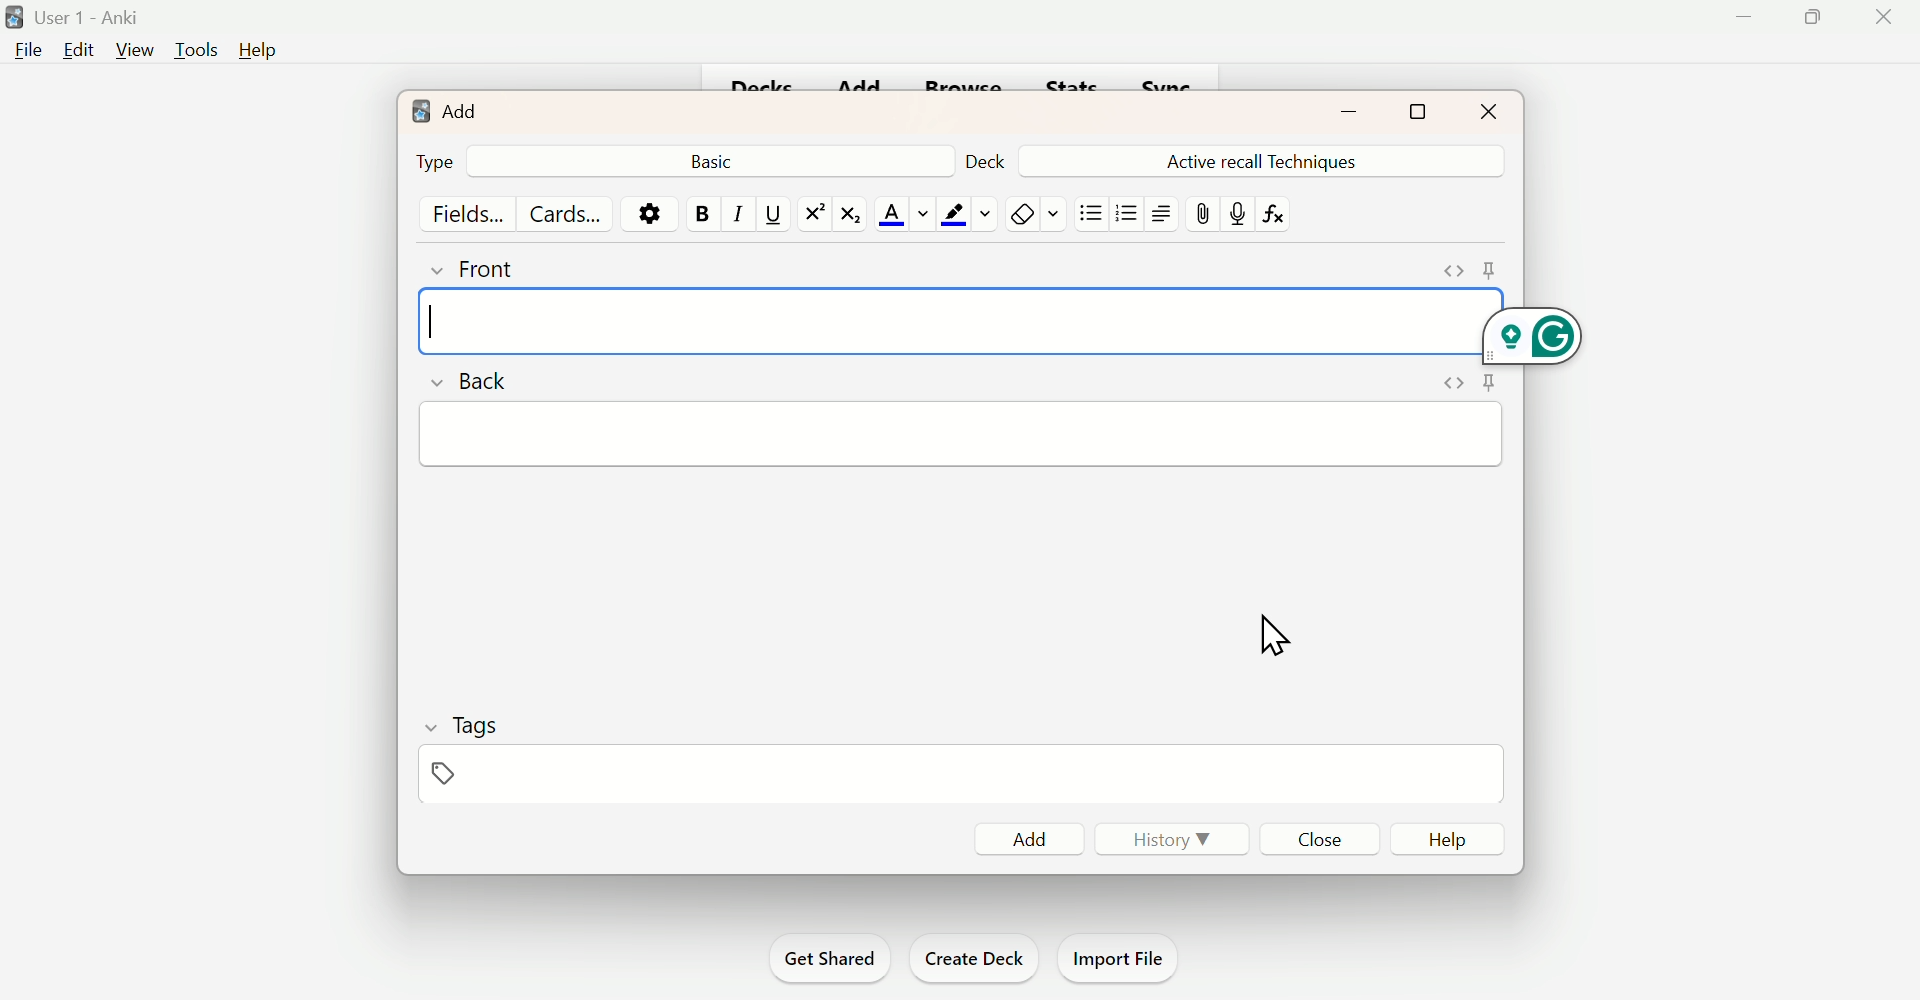 This screenshot has width=1920, height=1000. I want to click on View, so click(130, 51).